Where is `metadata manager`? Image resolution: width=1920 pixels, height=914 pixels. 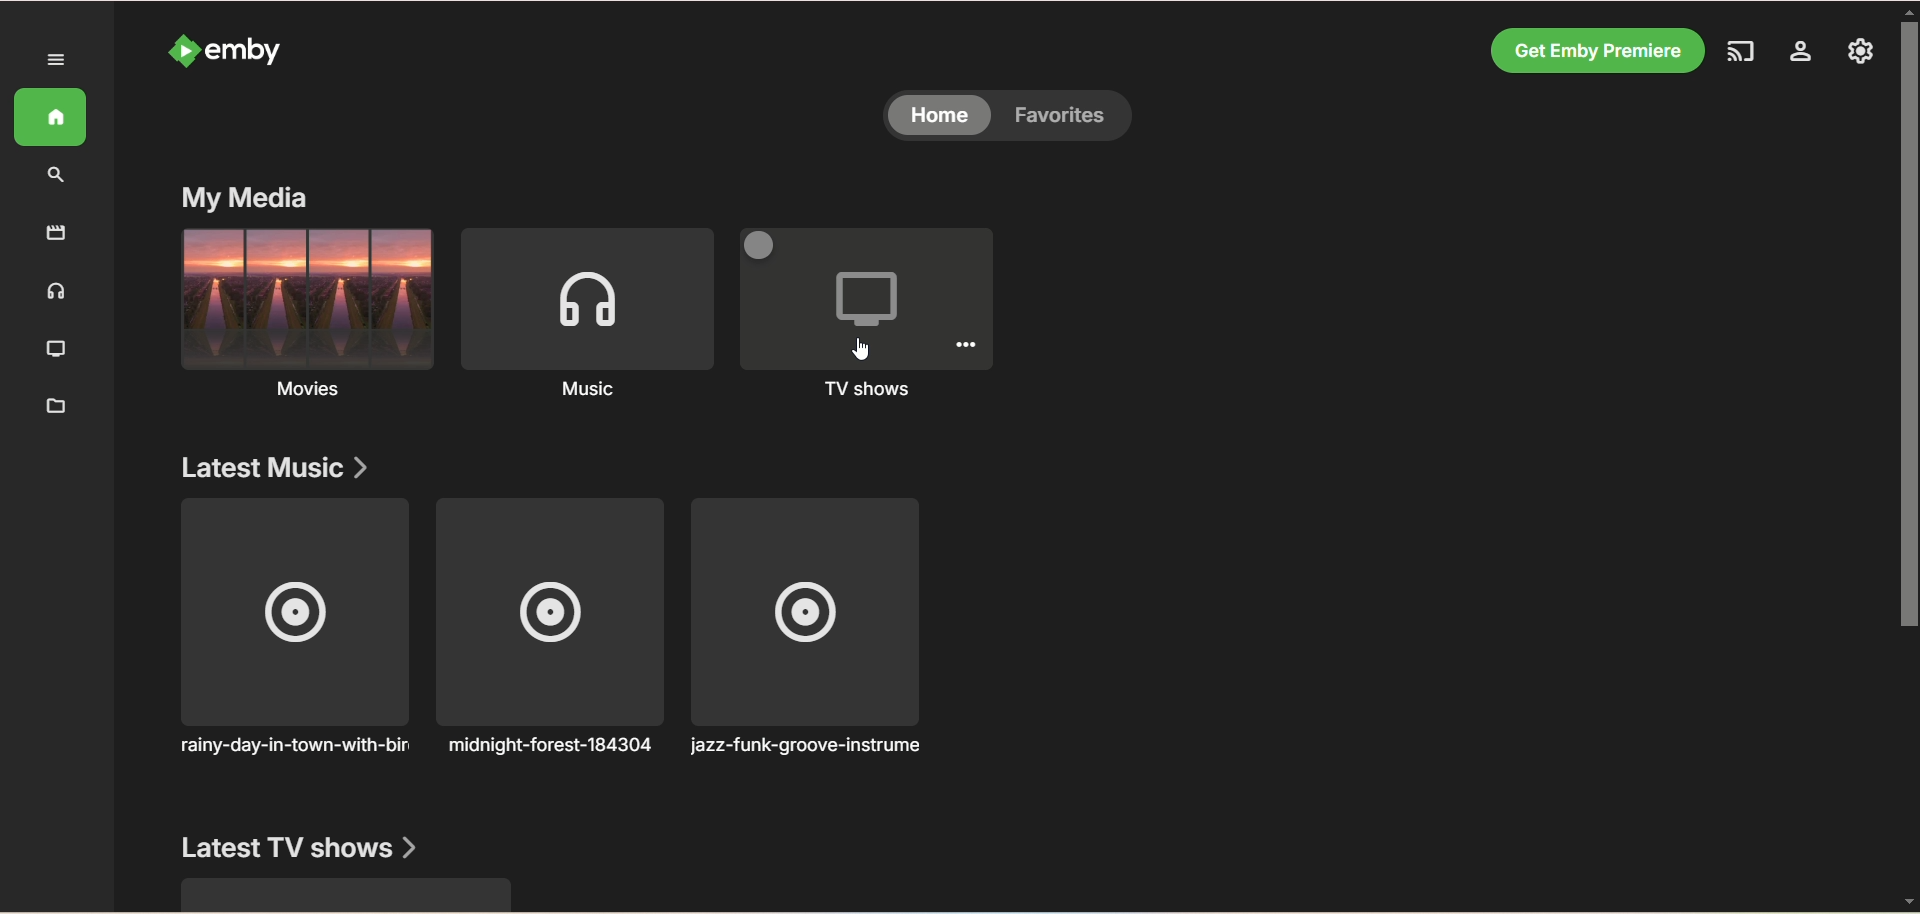 metadata manager is located at coordinates (53, 407).